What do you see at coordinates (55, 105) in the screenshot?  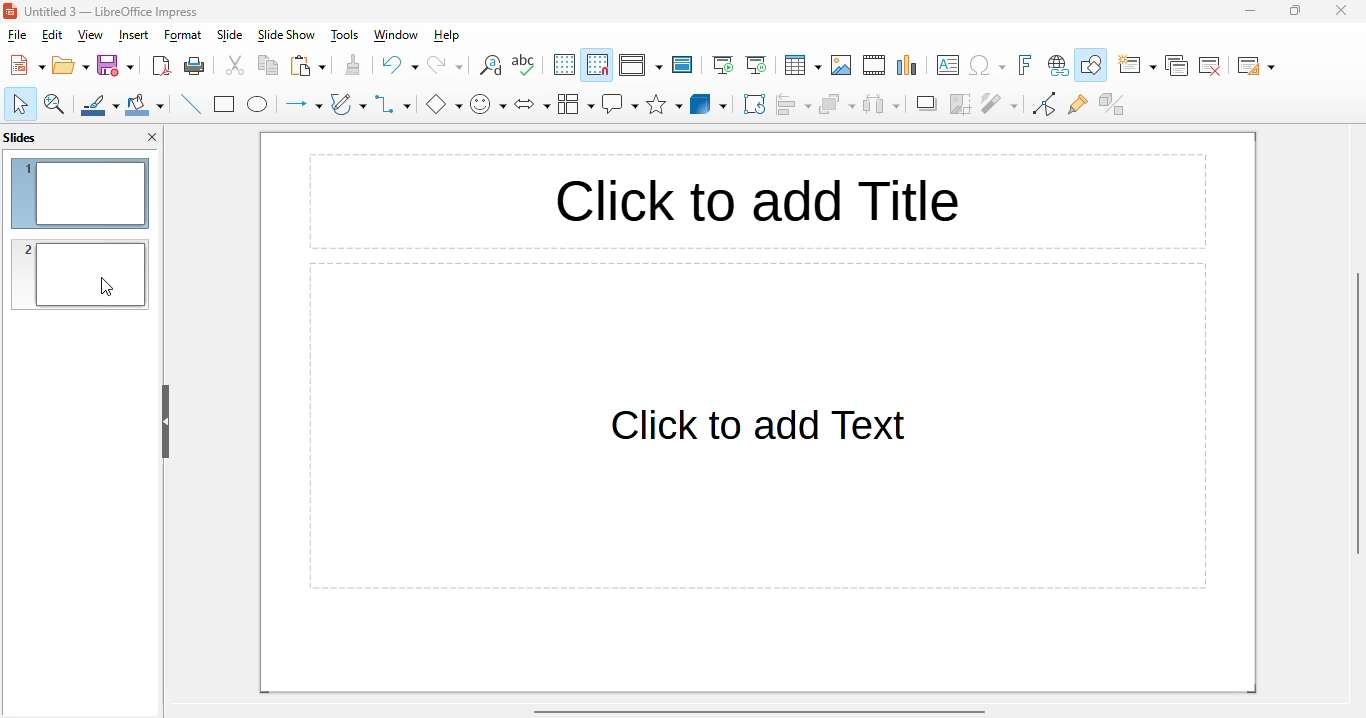 I see `zoom & pan` at bounding box center [55, 105].